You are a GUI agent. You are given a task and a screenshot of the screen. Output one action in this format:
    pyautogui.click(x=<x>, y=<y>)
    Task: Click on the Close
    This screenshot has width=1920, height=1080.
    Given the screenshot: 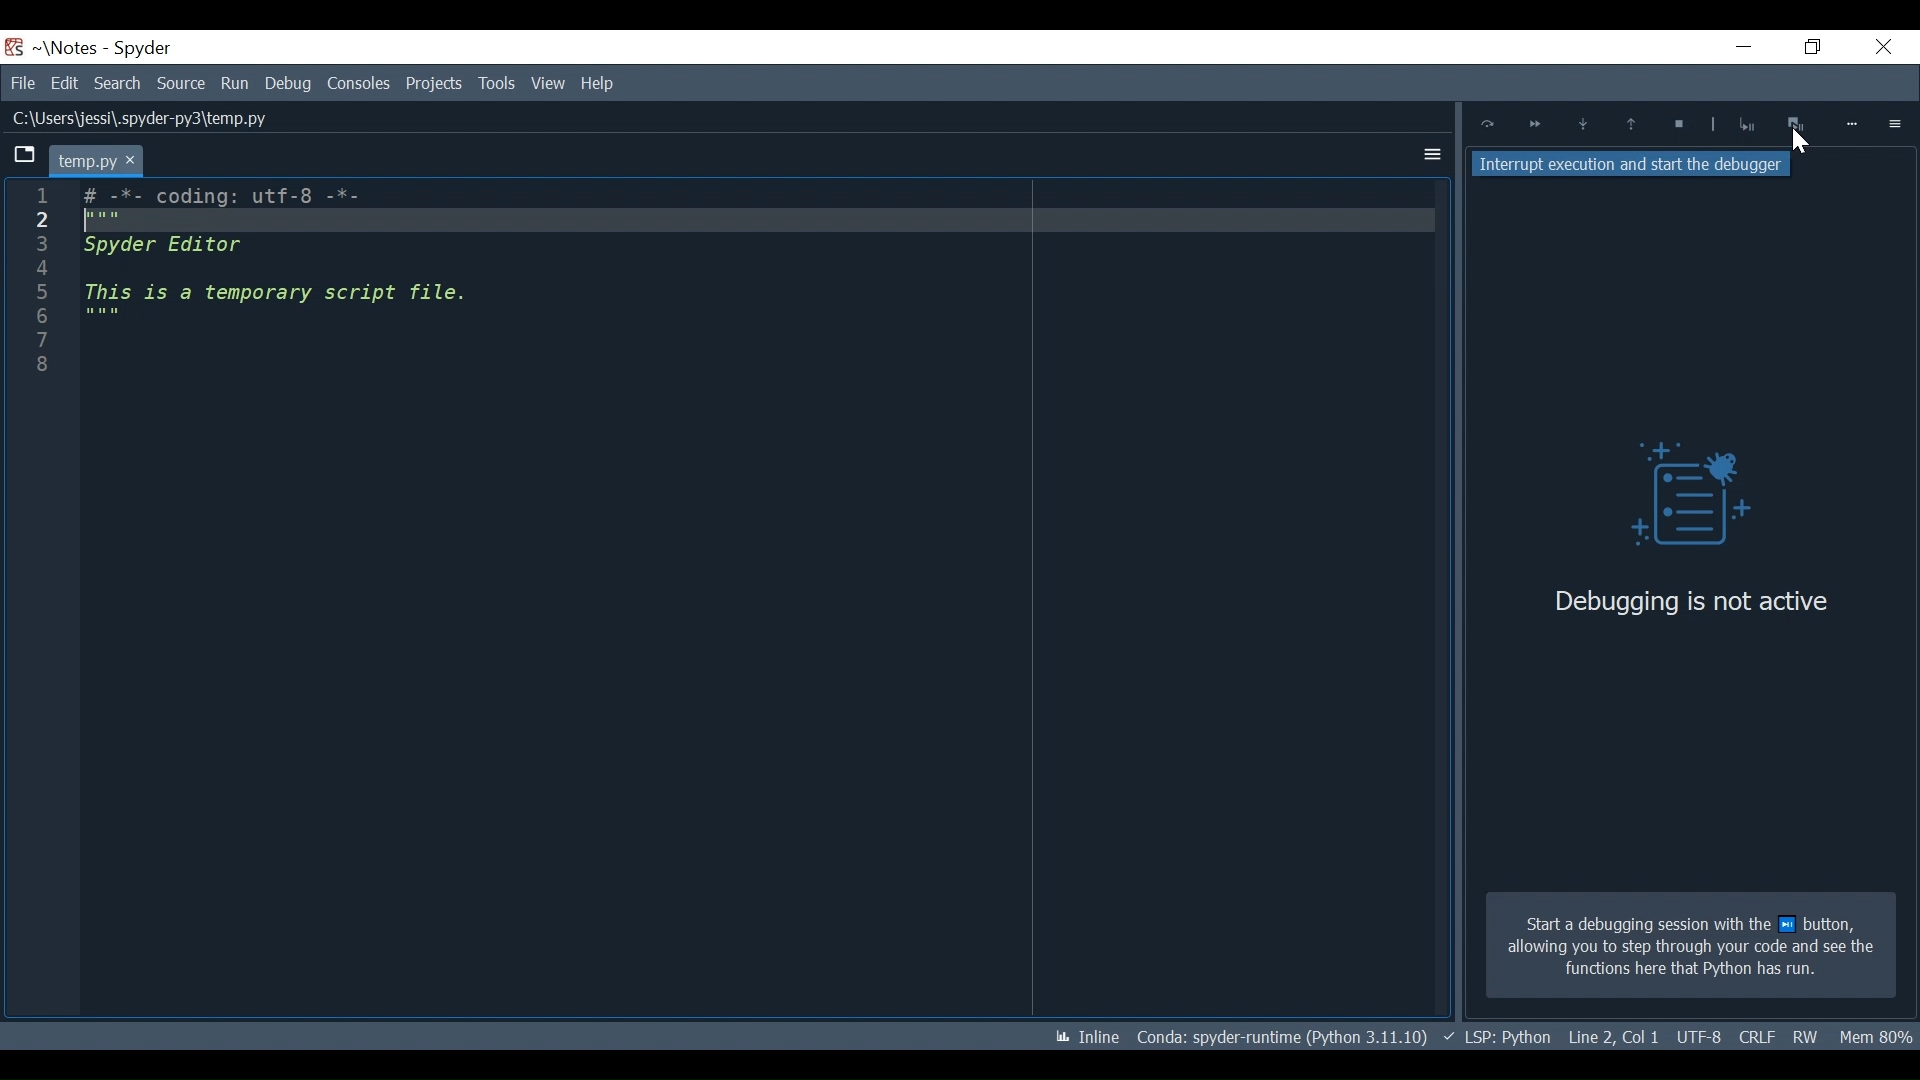 What is the action you would take?
    pyautogui.click(x=1879, y=49)
    